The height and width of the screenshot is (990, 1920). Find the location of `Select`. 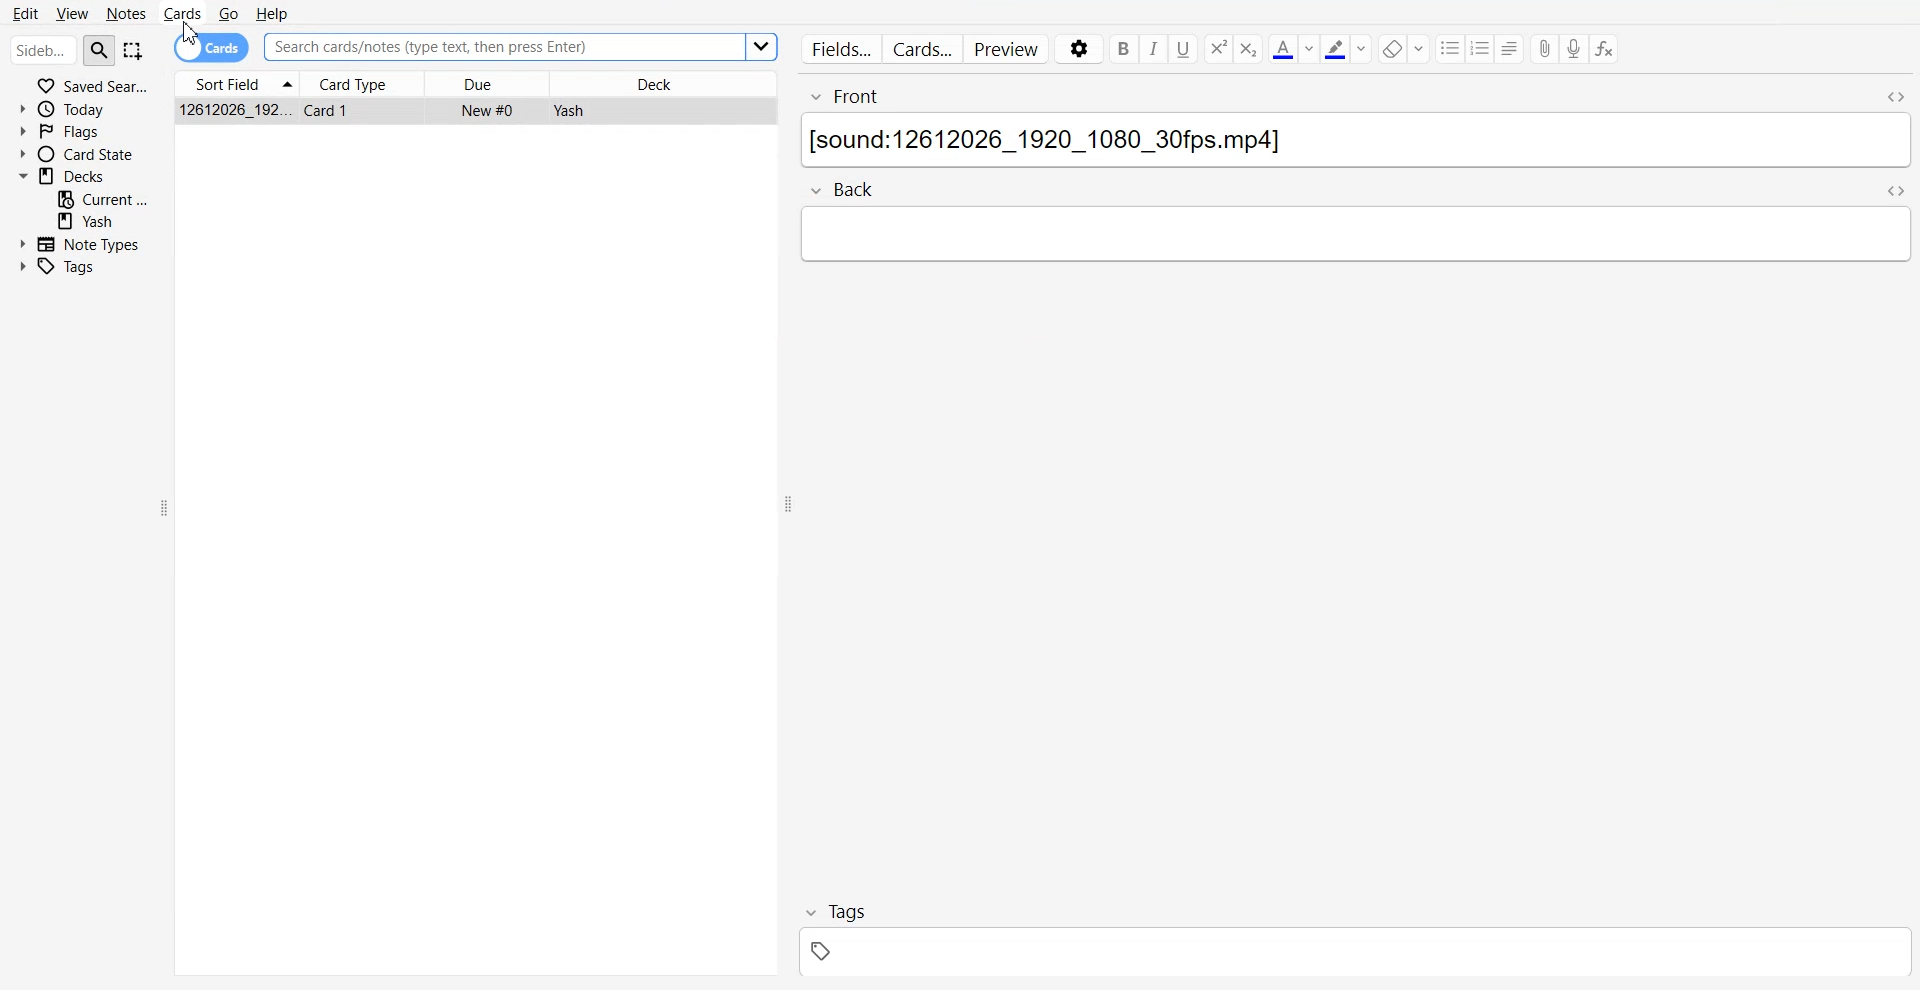

Select is located at coordinates (134, 52).